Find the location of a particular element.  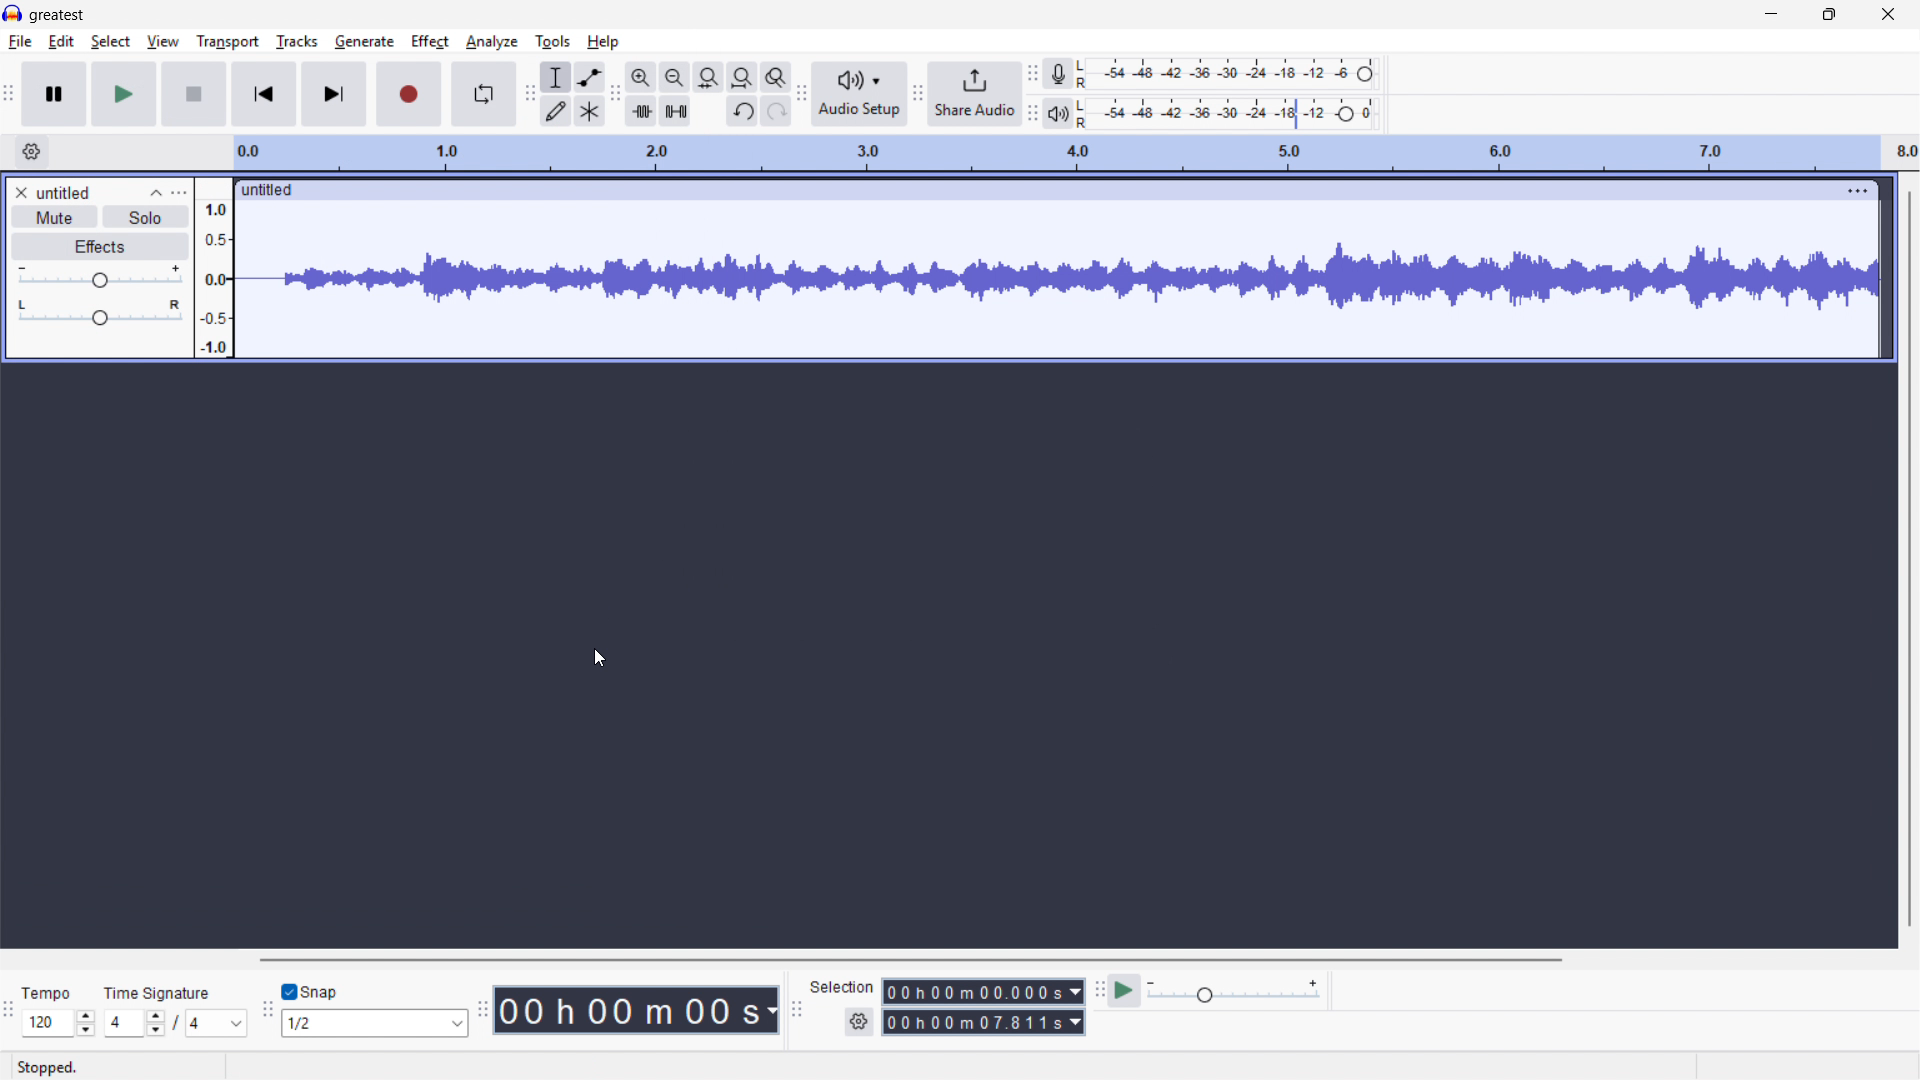

timestamp is located at coordinates (638, 1010).